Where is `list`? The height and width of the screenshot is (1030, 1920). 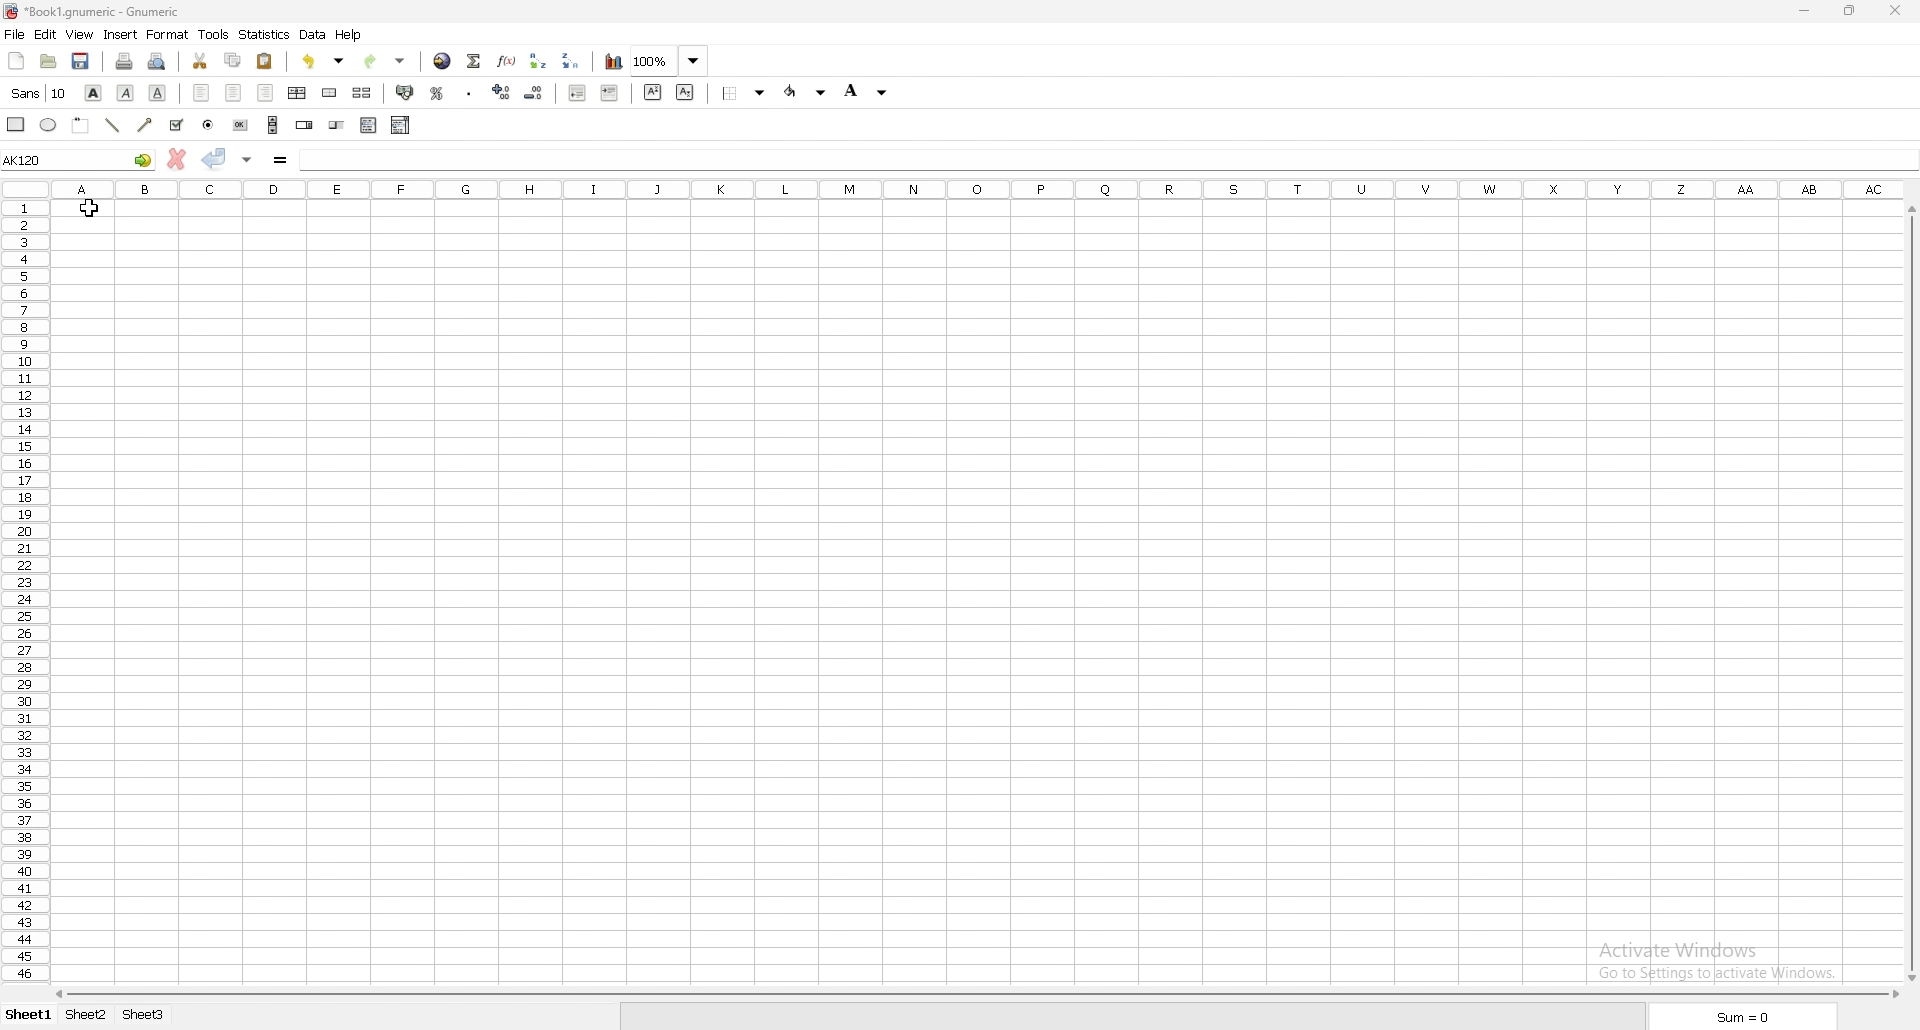
list is located at coordinates (370, 124).